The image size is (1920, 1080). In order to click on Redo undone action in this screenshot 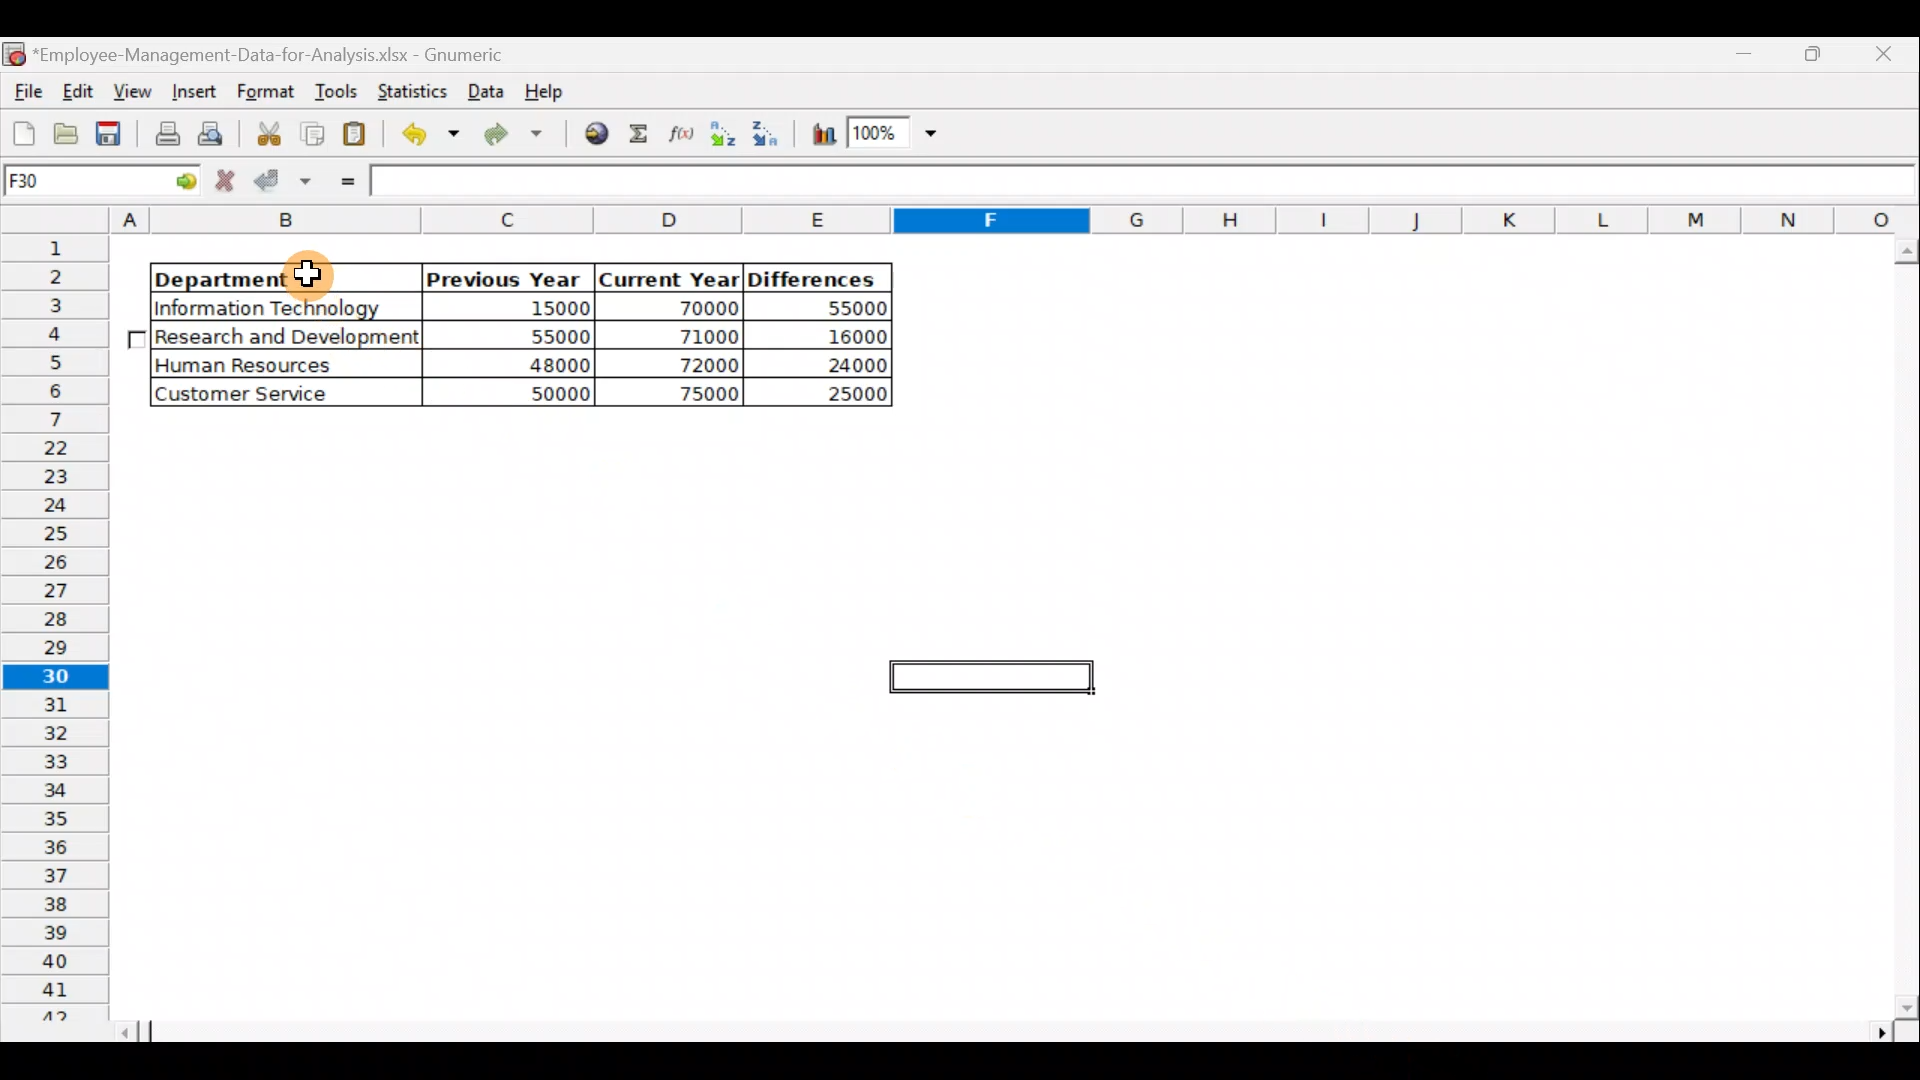, I will do `click(520, 134)`.